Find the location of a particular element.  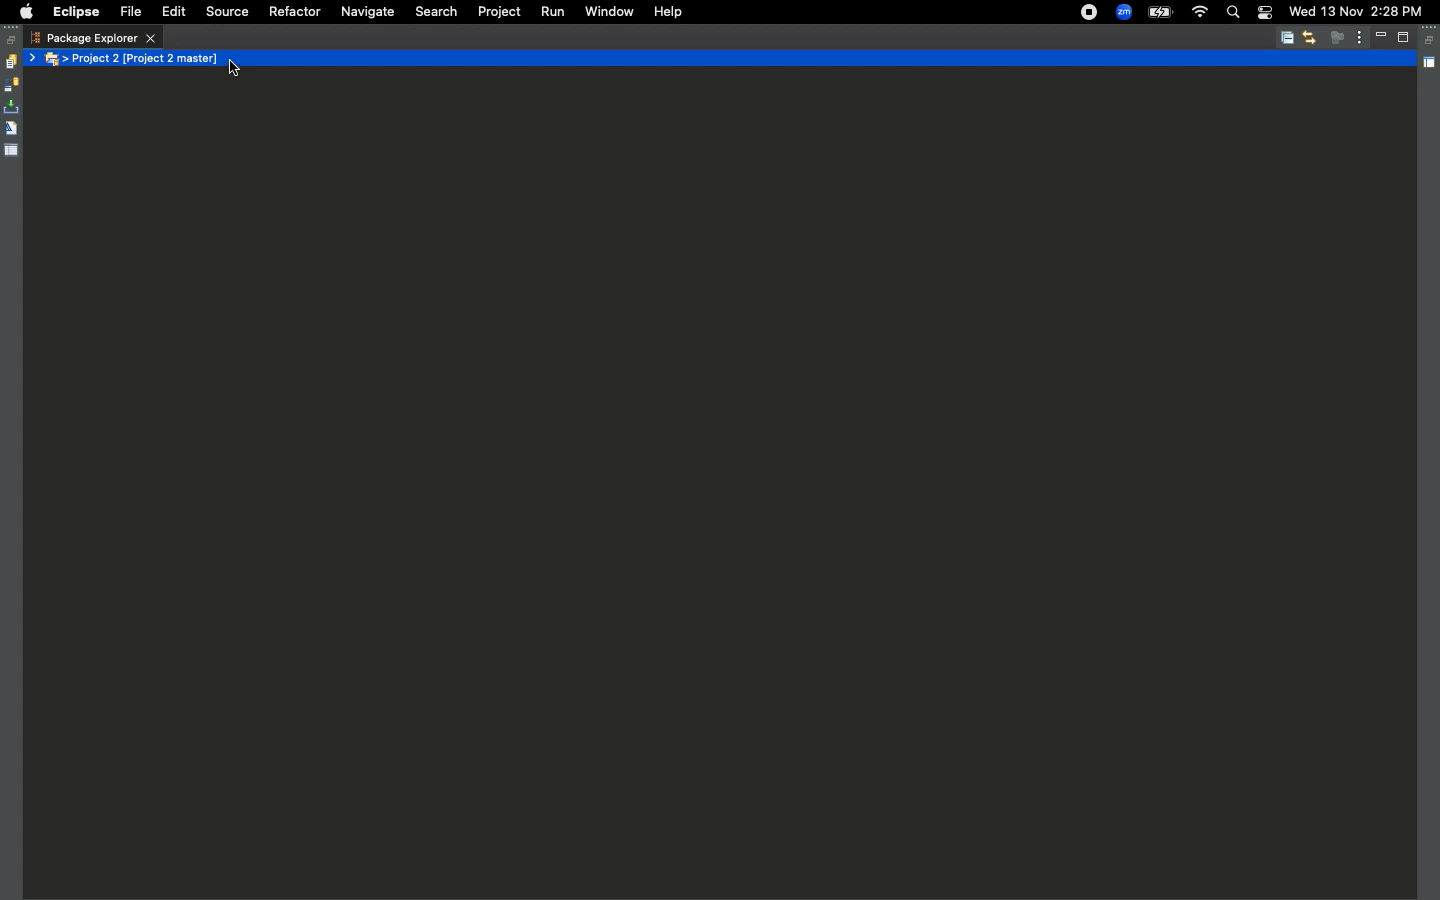

History is located at coordinates (10, 62).